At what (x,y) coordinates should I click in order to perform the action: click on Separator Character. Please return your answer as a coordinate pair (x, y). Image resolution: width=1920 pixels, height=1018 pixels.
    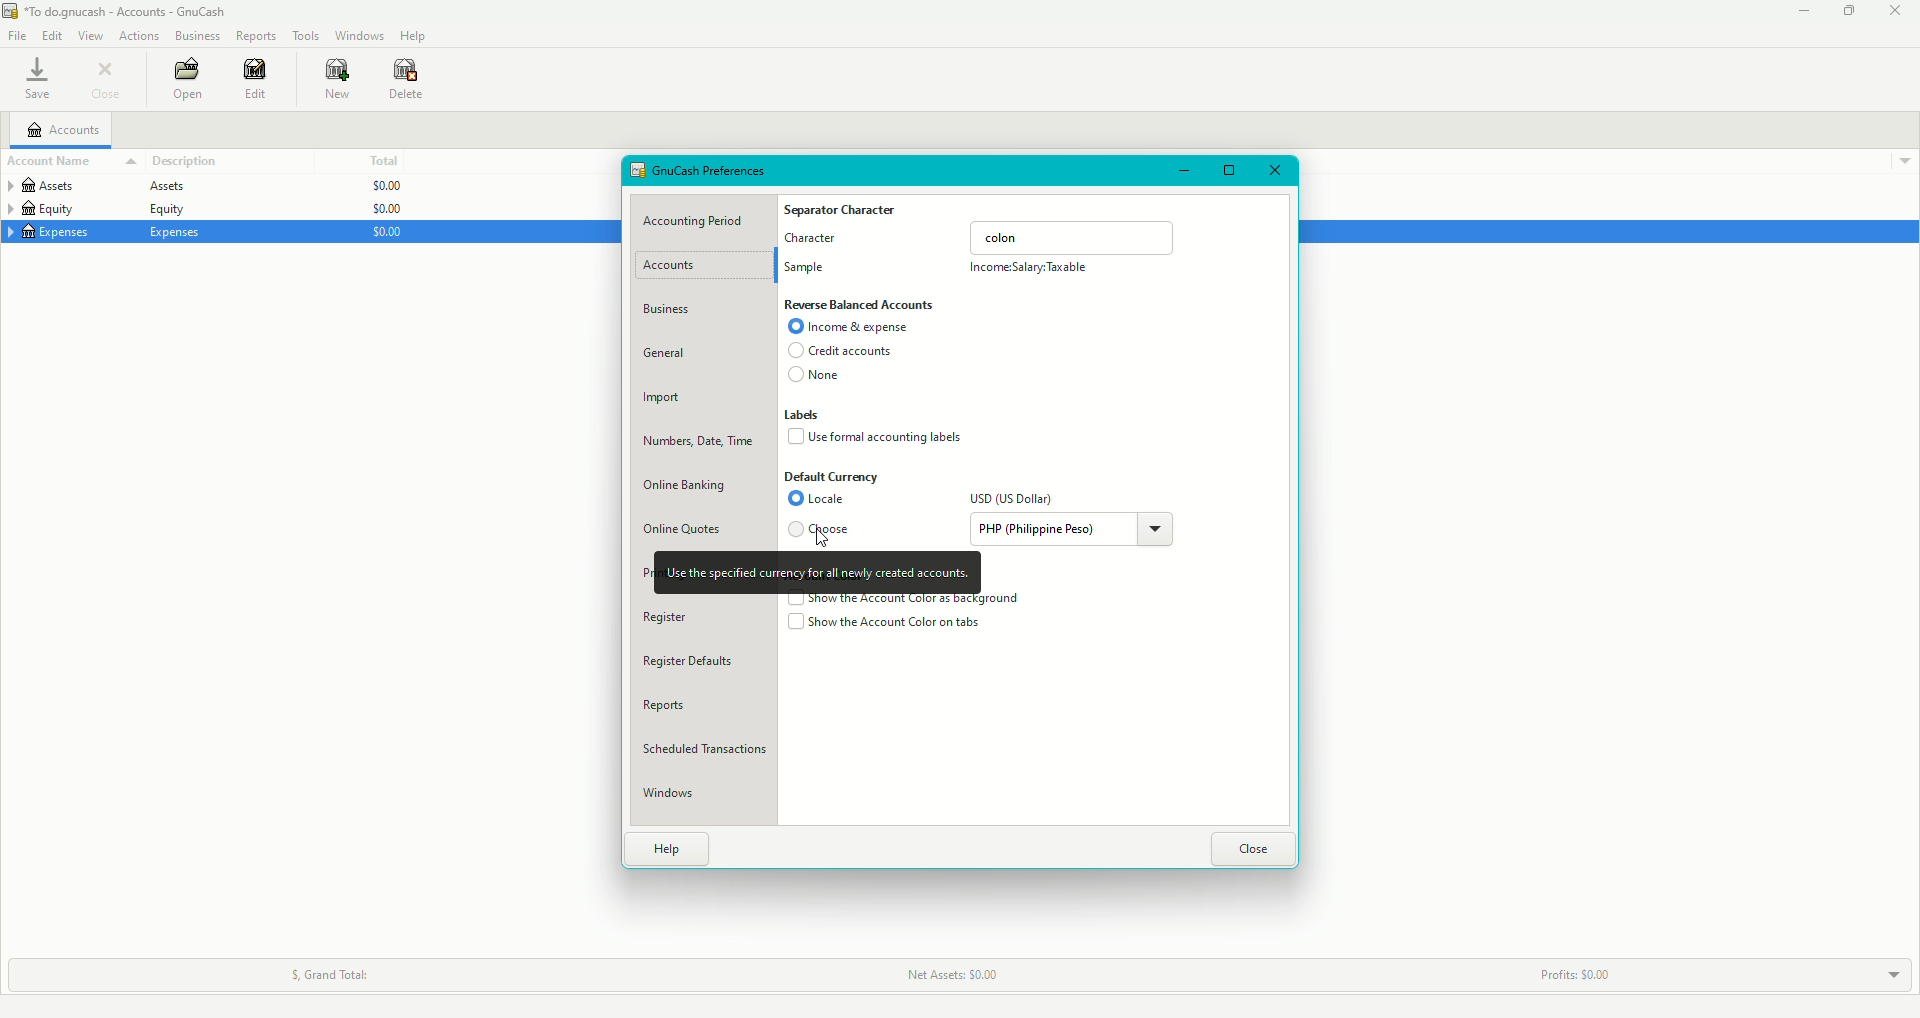
    Looking at the image, I should click on (843, 211).